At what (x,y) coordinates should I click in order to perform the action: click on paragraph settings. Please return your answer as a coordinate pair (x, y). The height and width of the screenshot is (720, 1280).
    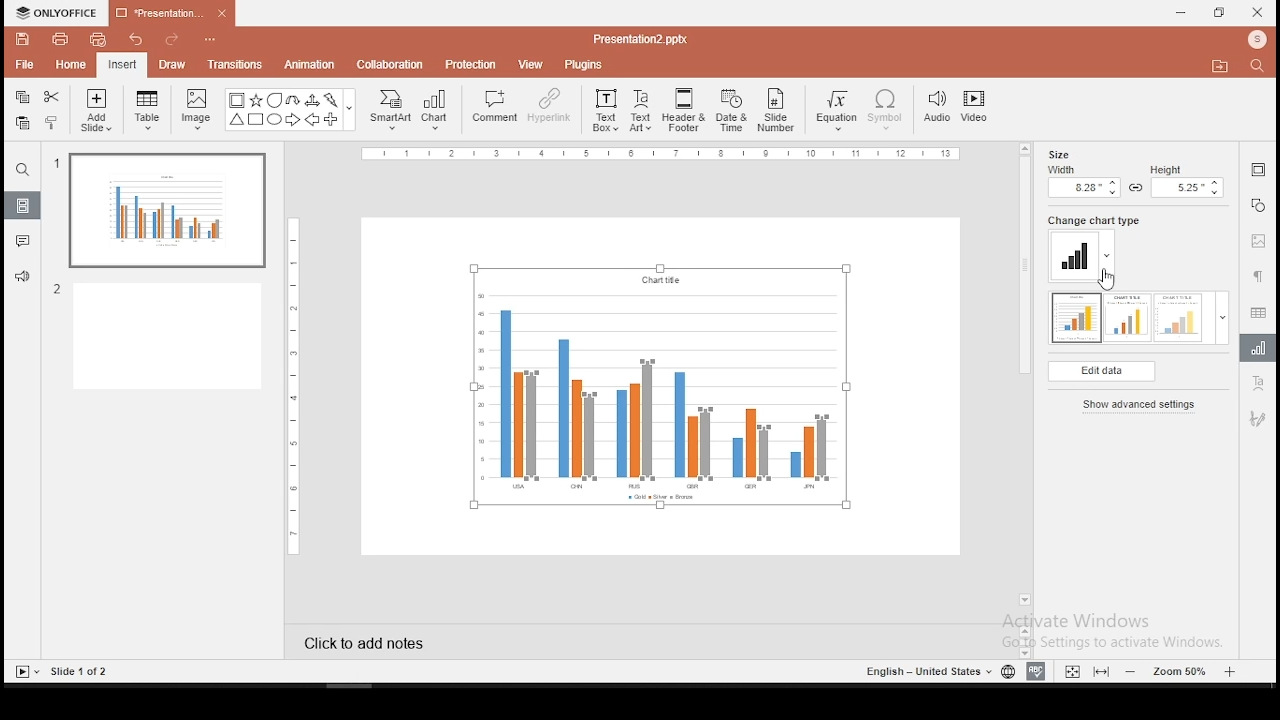
    Looking at the image, I should click on (1258, 275).